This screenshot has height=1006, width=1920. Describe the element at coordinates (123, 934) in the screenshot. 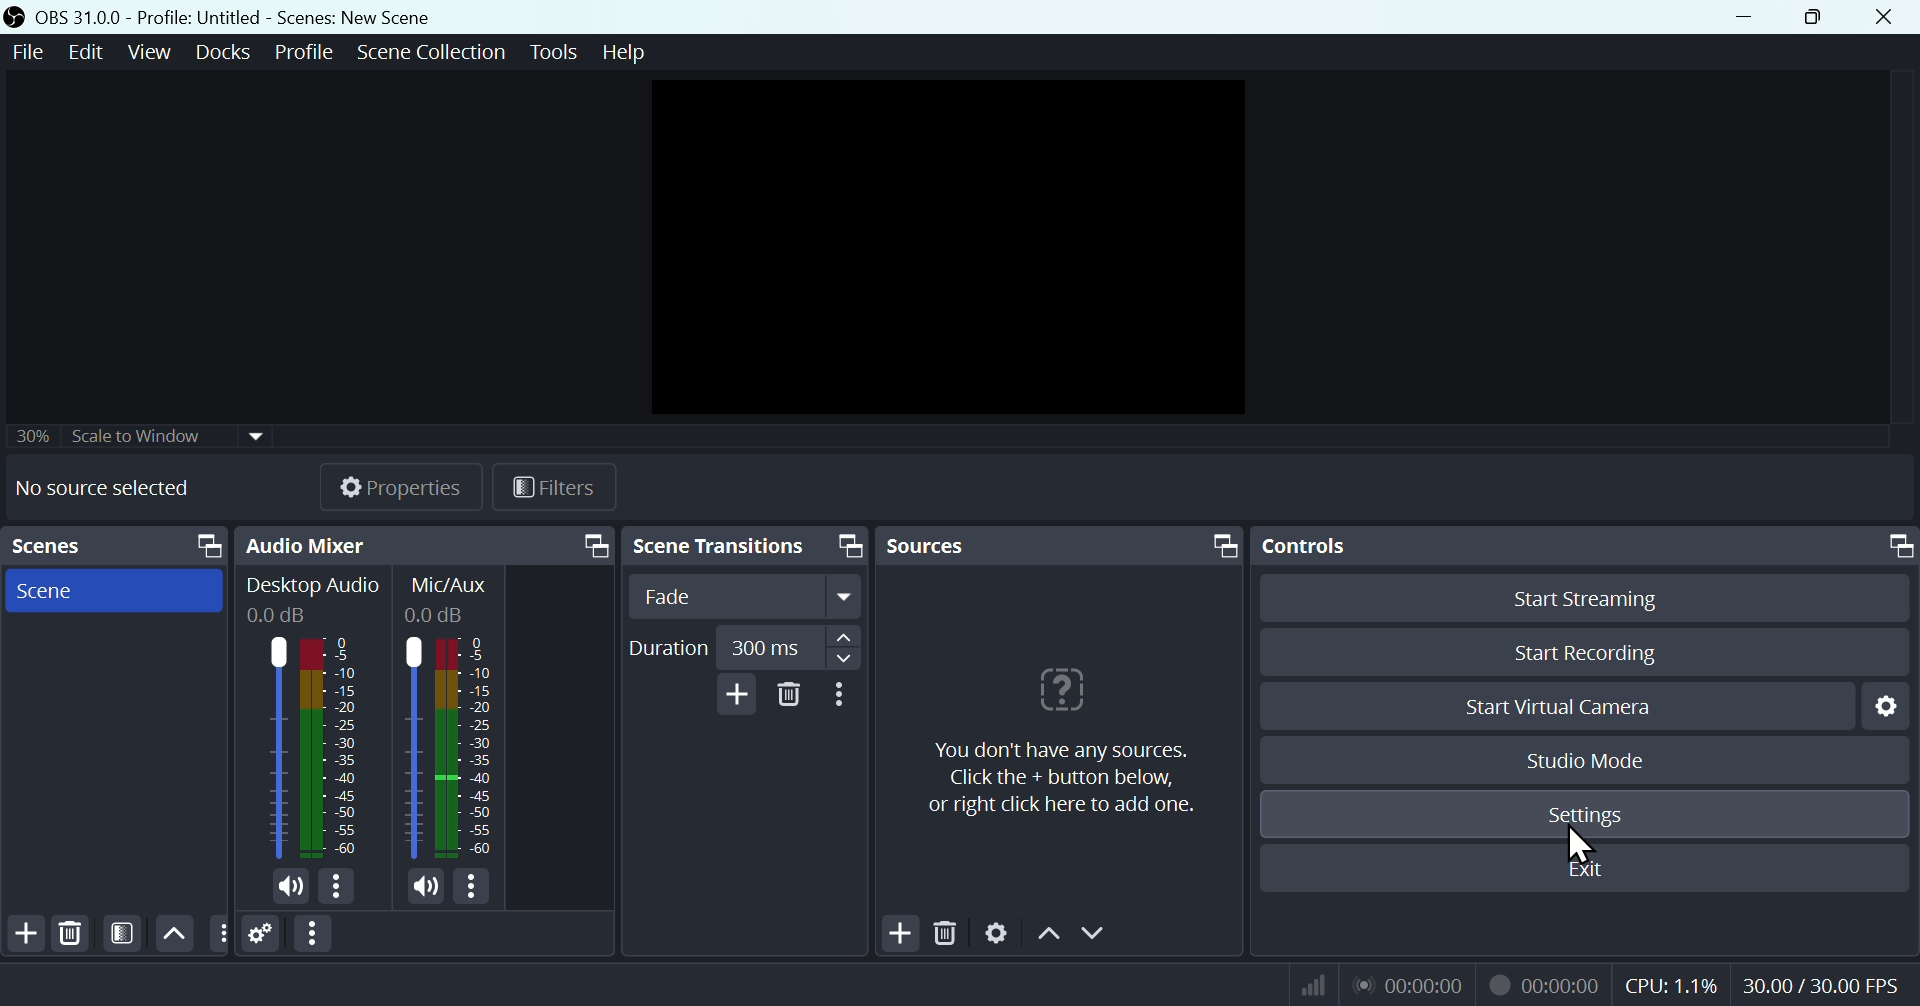

I see `Filter` at that location.